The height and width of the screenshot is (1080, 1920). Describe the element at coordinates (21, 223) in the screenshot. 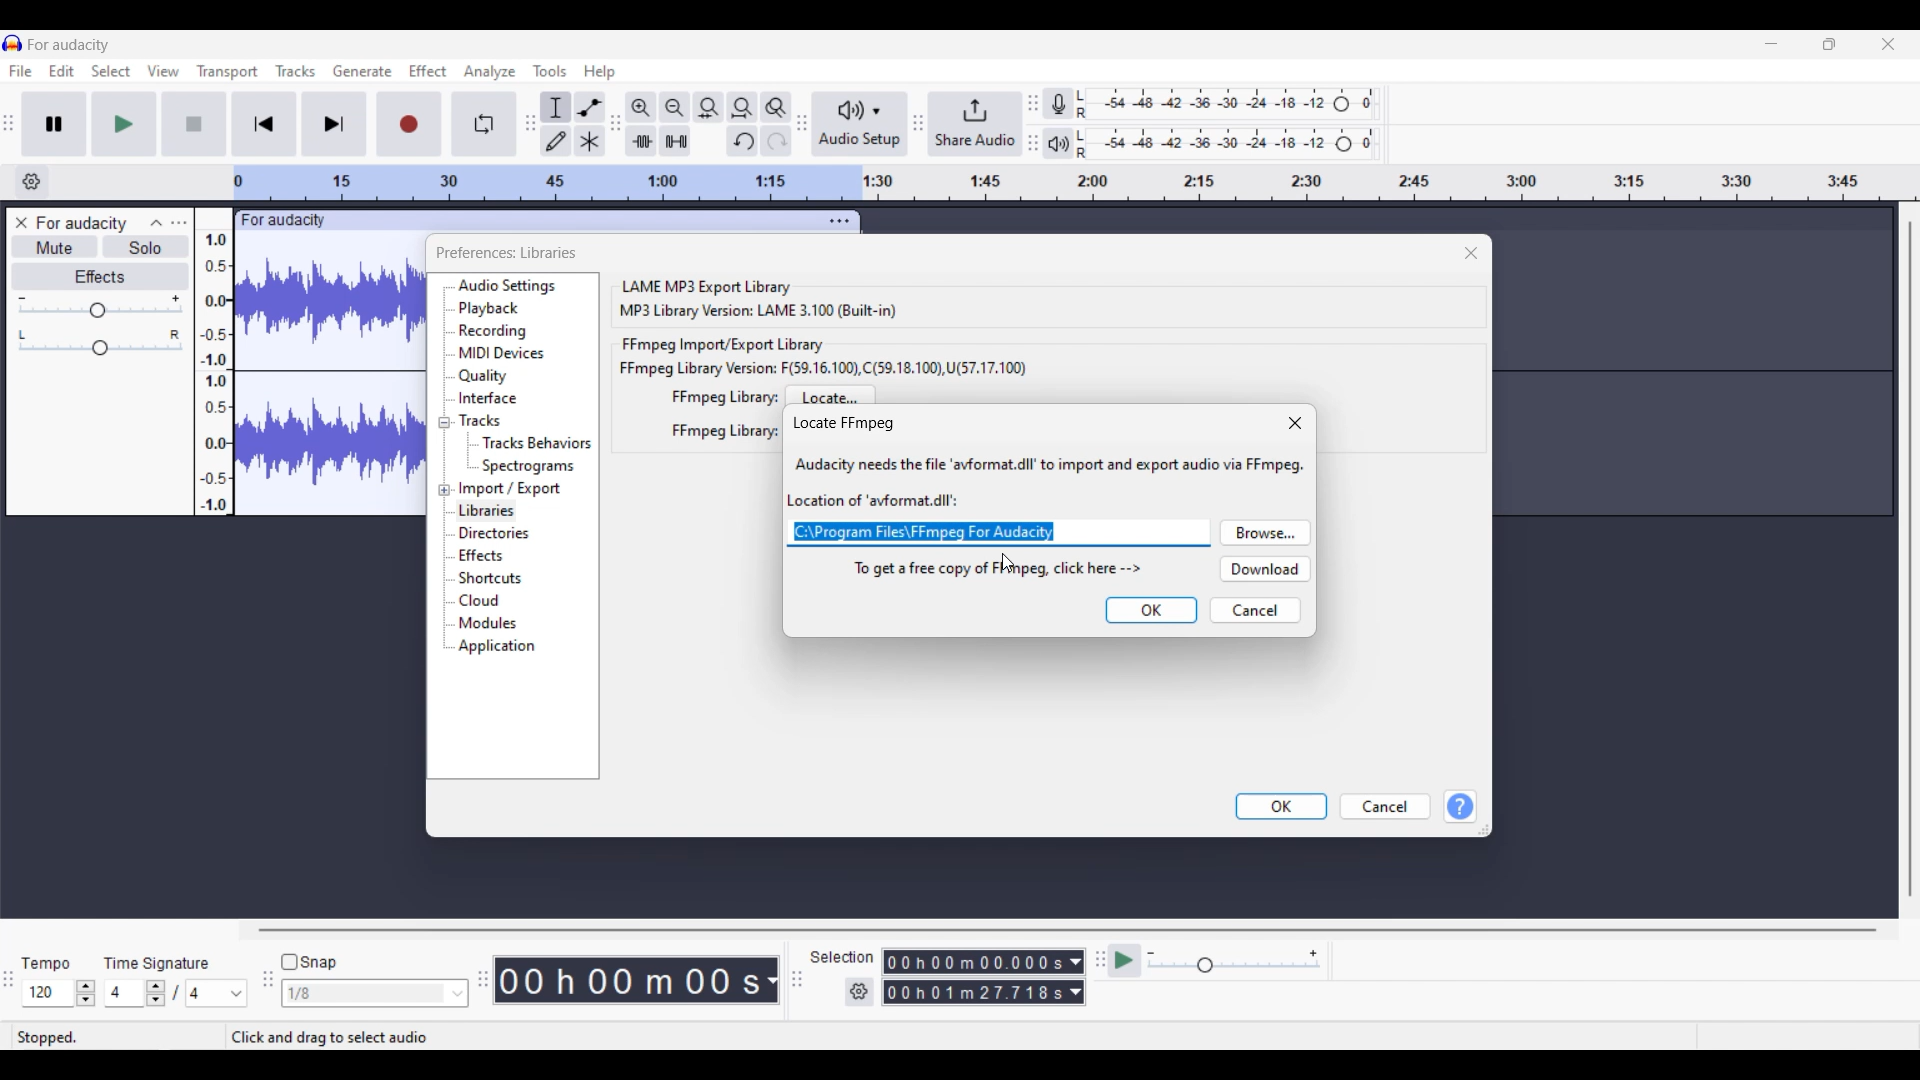

I see `Close track` at that location.